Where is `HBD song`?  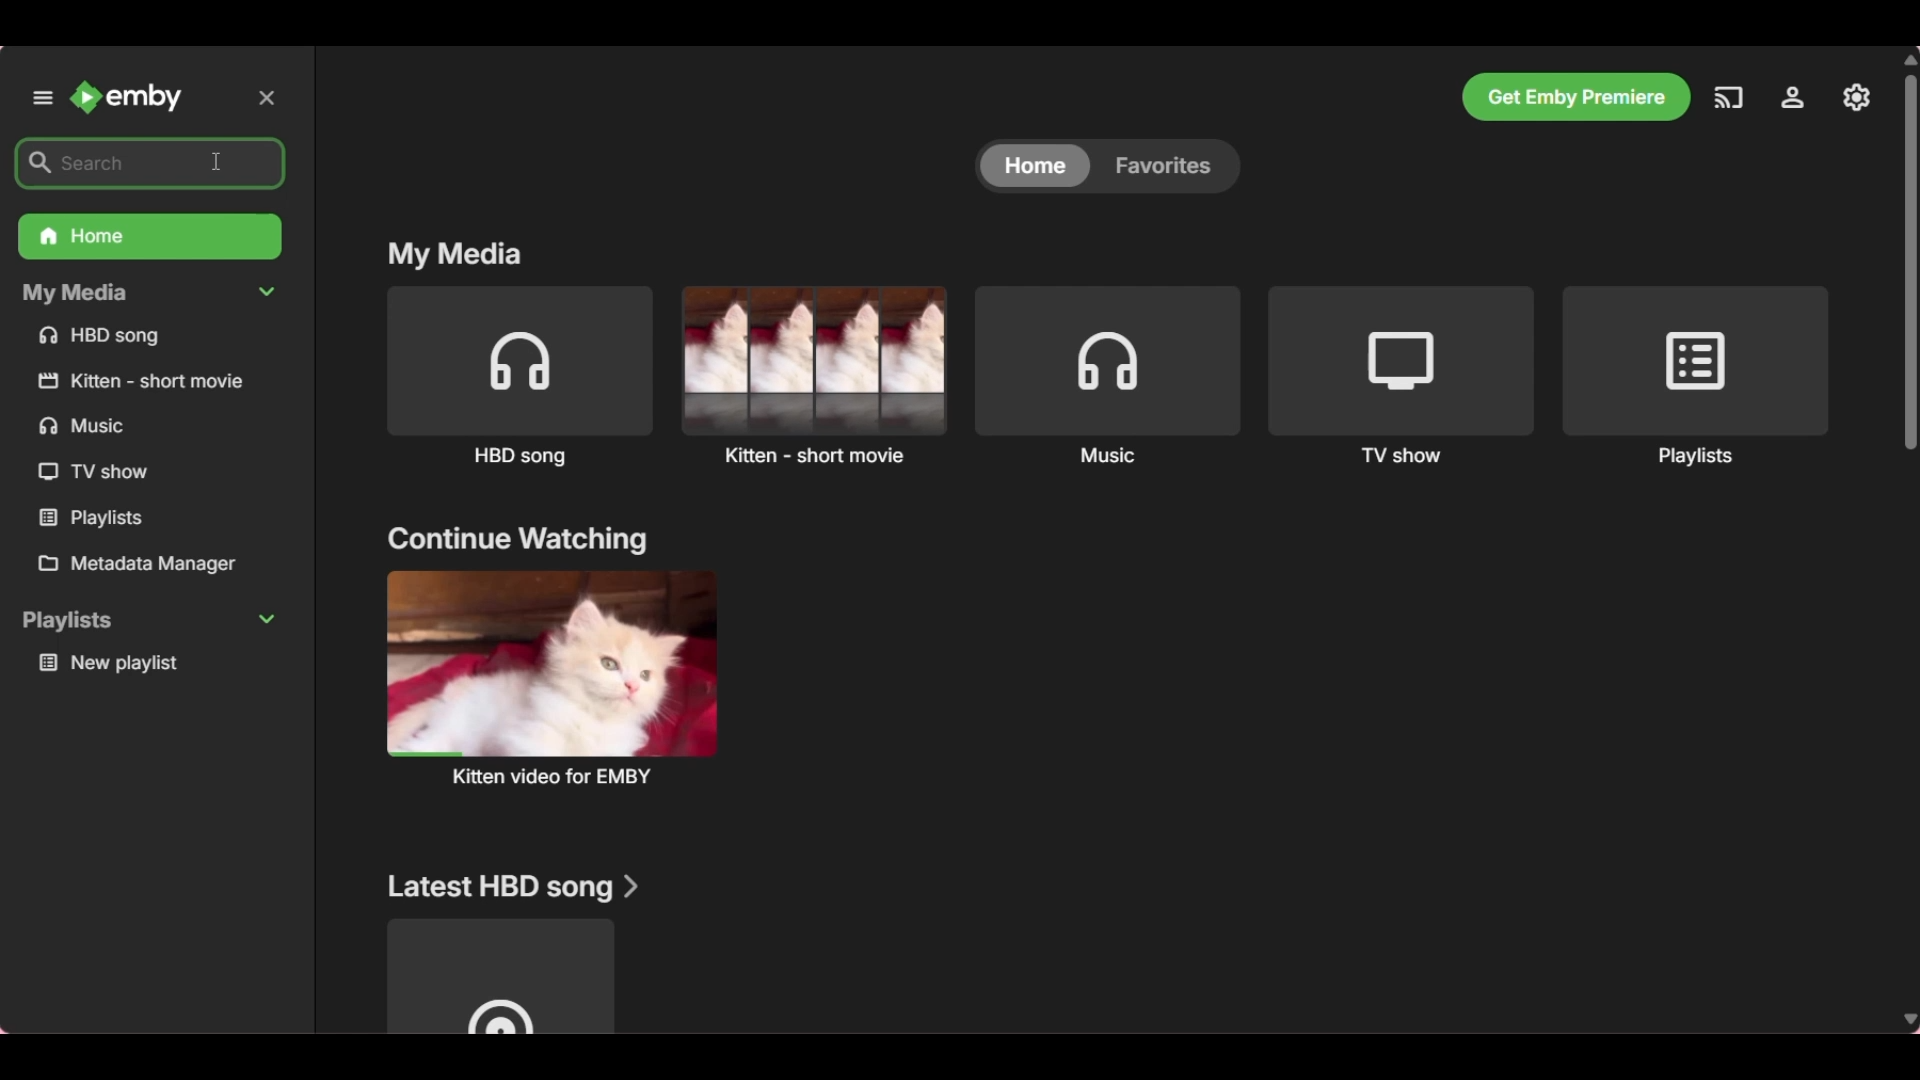
HBD song is located at coordinates (519, 378).